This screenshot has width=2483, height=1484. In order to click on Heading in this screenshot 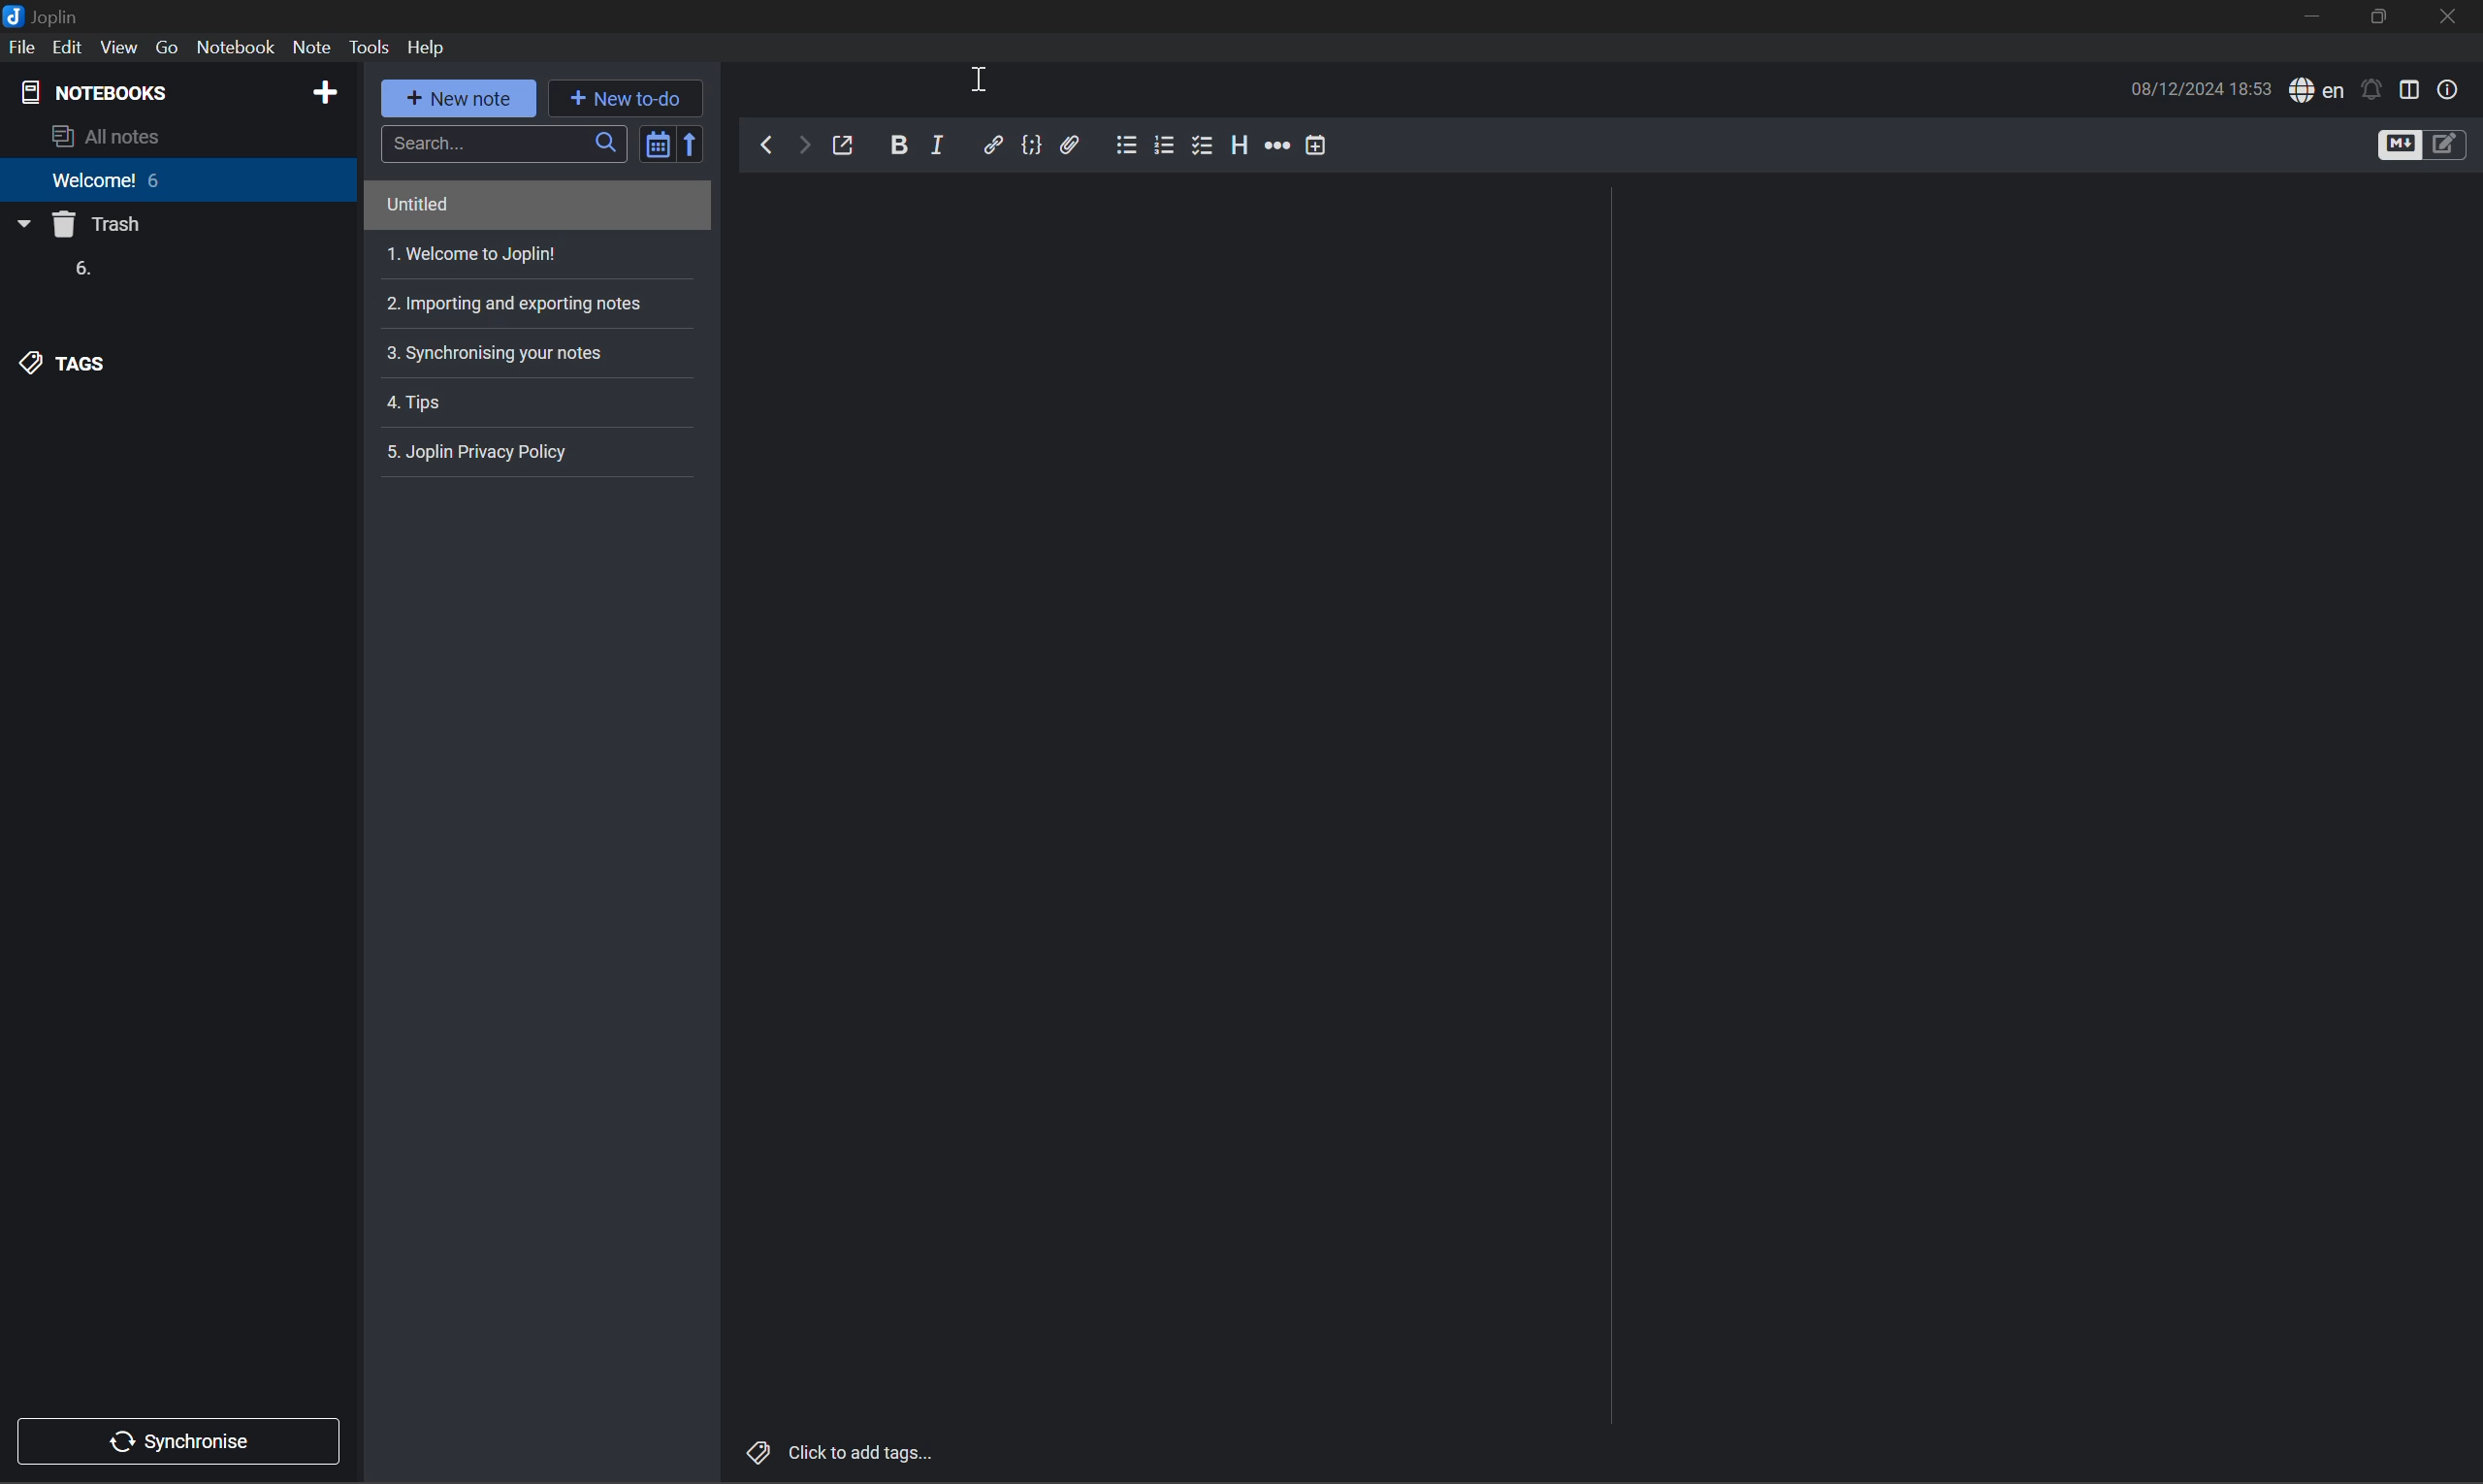, I will do `click(1240, 145)`.